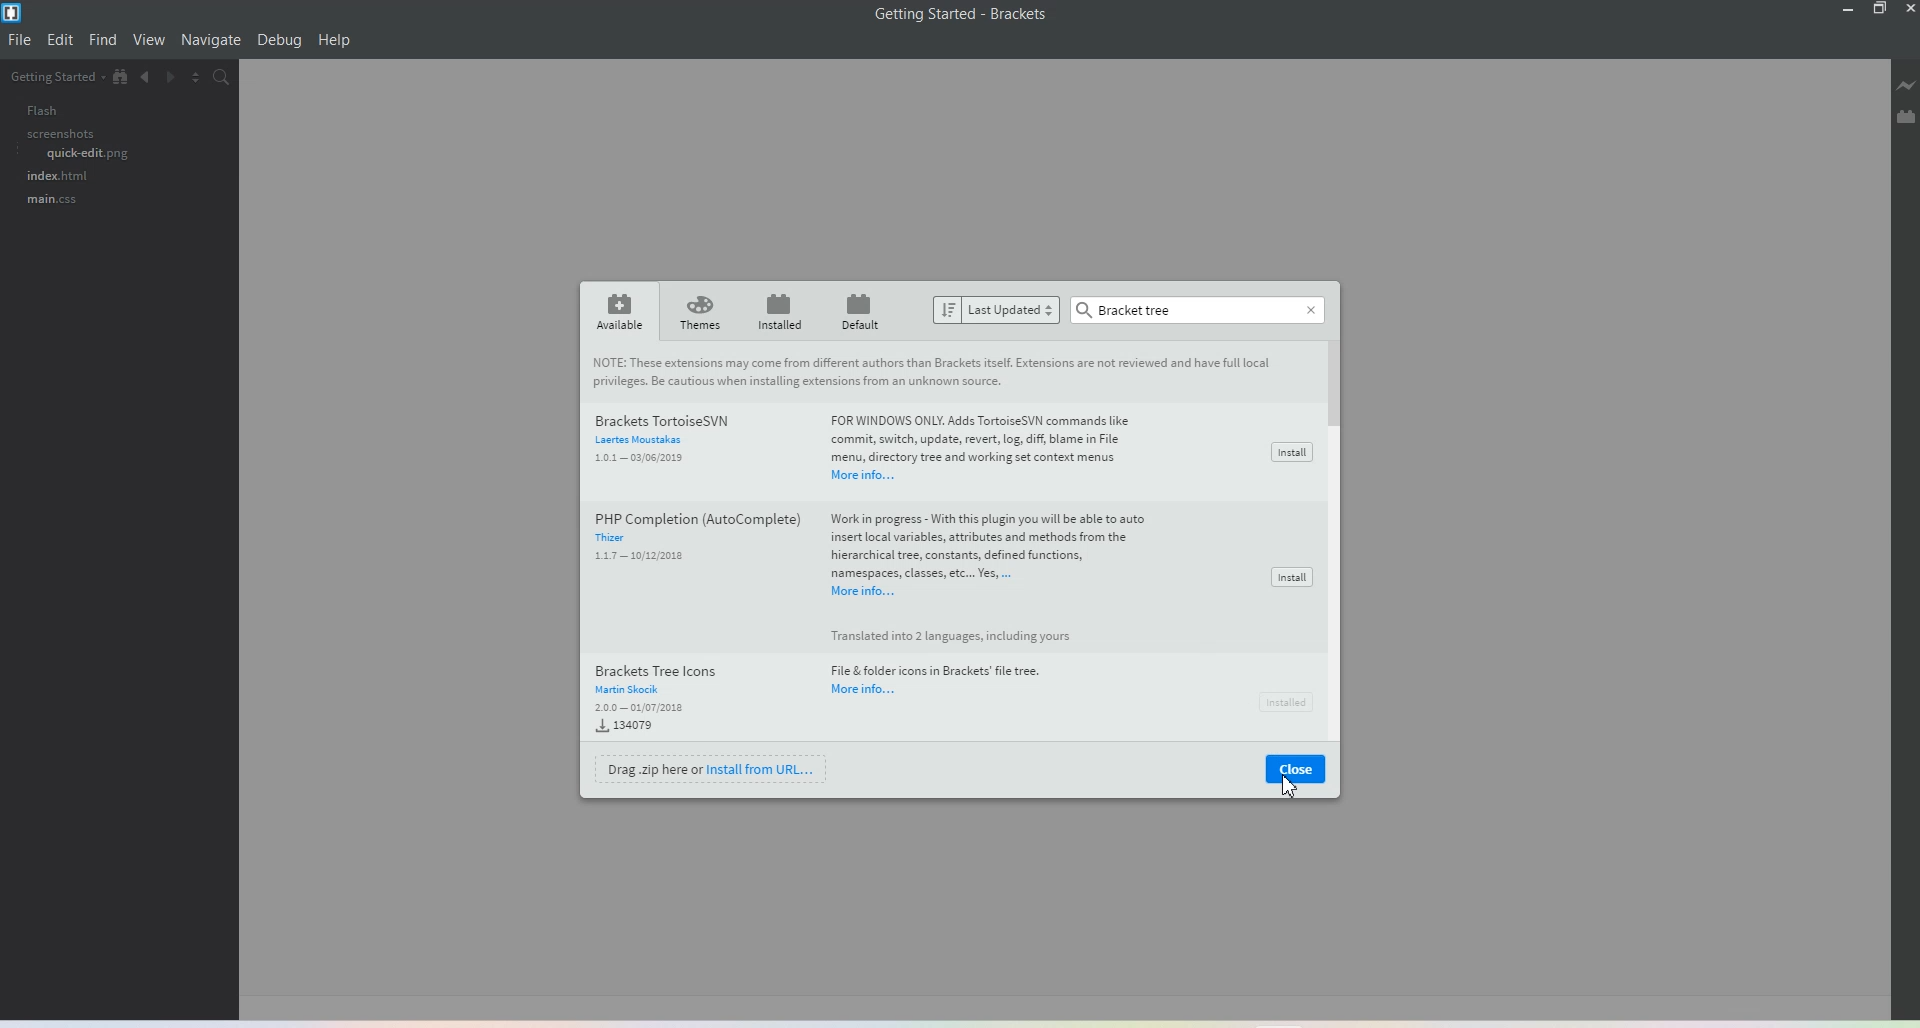  What do you see at coordinates (616, 311) in the screenshot?
I see `Available` at bounding box center [616, 311].